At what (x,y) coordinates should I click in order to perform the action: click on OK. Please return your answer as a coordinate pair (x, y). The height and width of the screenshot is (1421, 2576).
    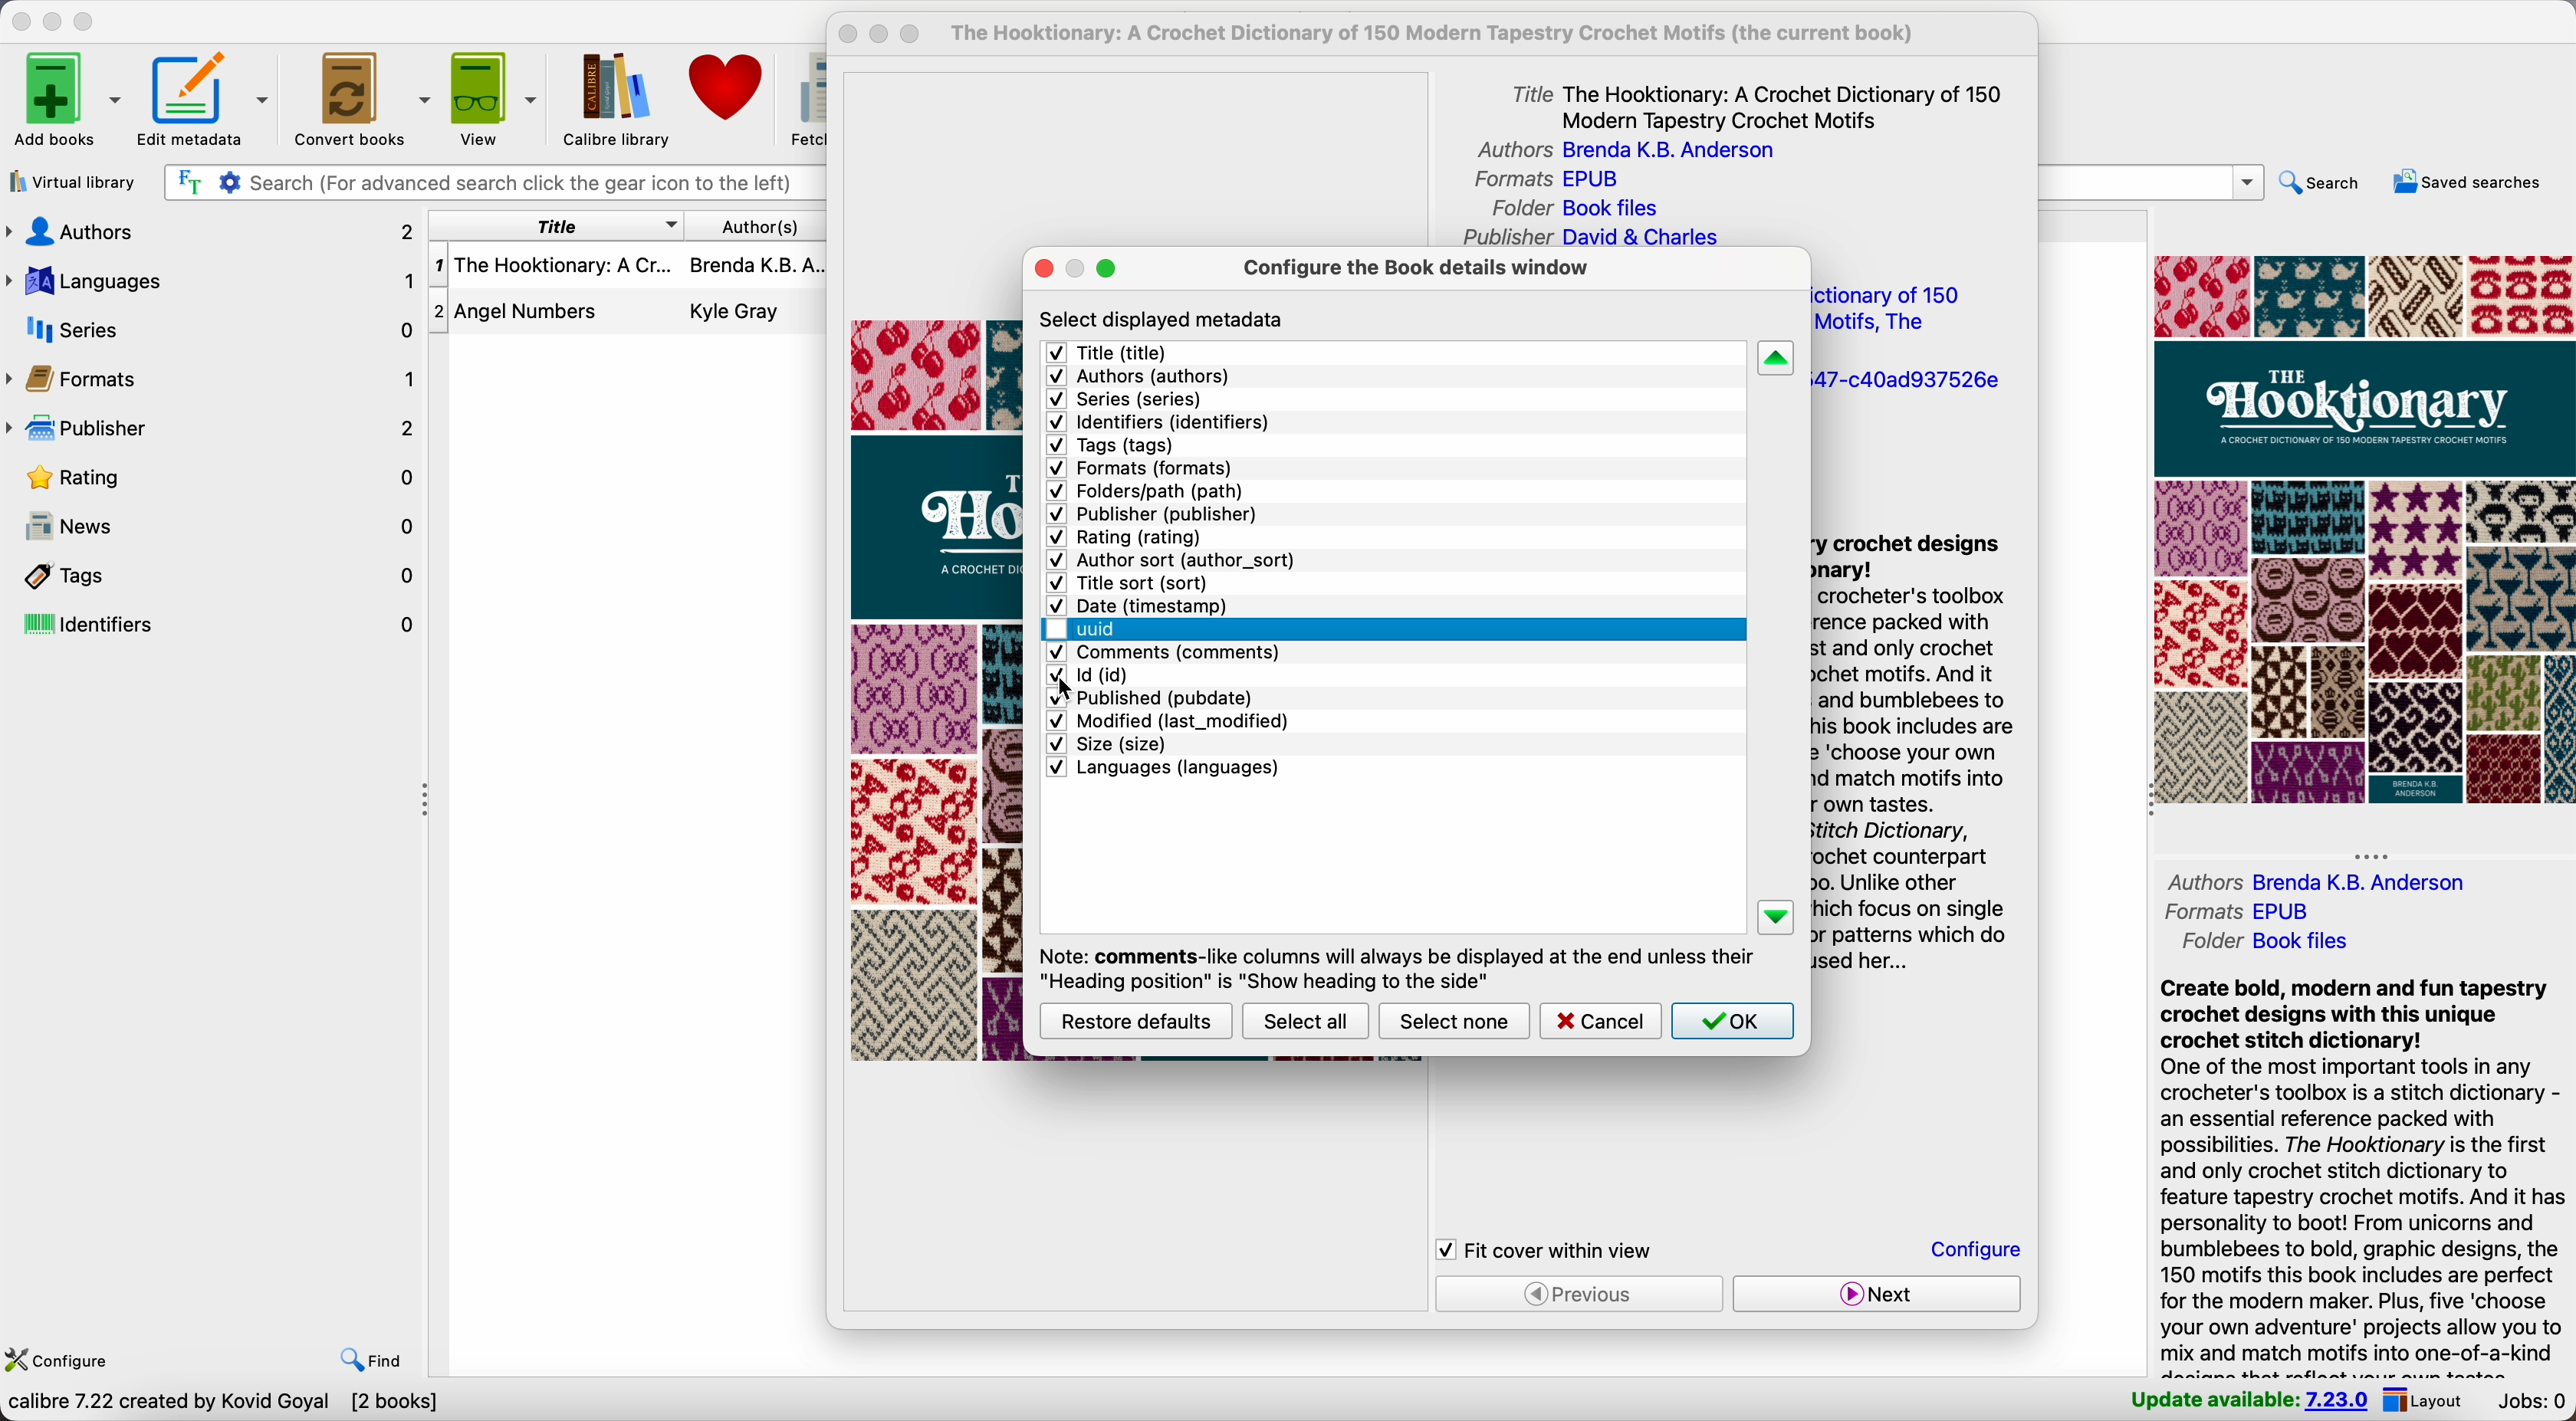
    Looking at the image, I should click on (1733, 1021).